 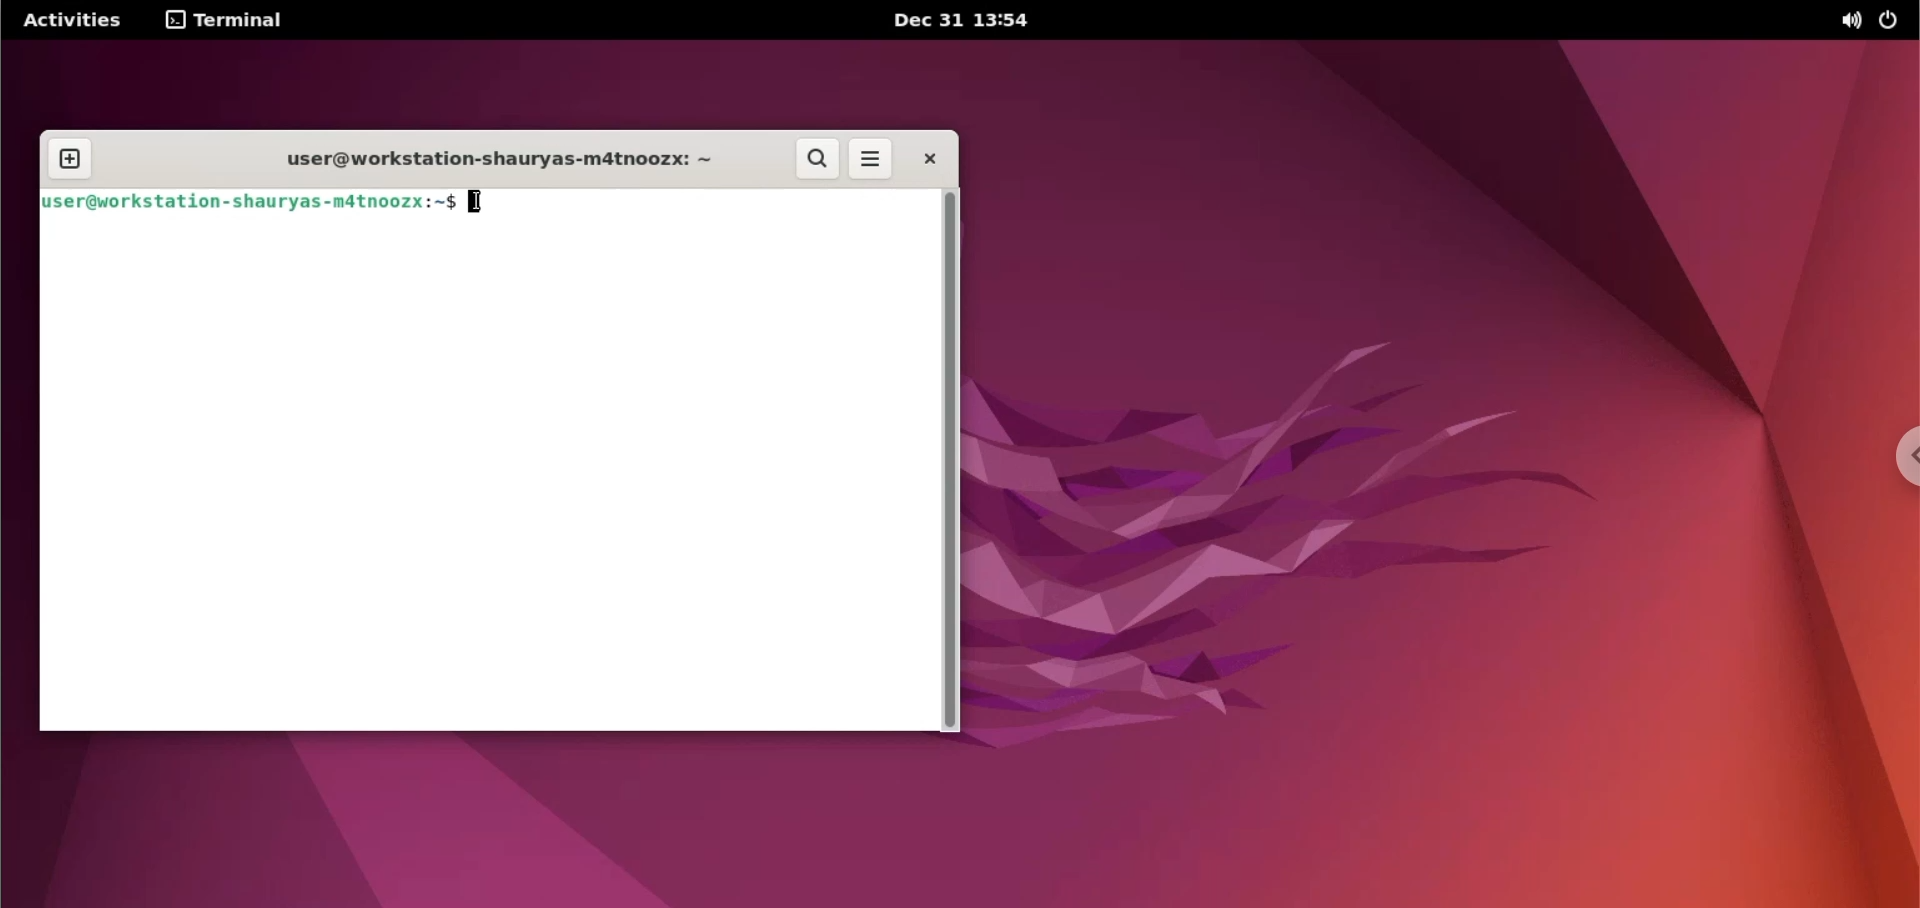 What do you see at coordinates (925, 160) in the screenshot?
I see `close` at bounding box center [925, 160].